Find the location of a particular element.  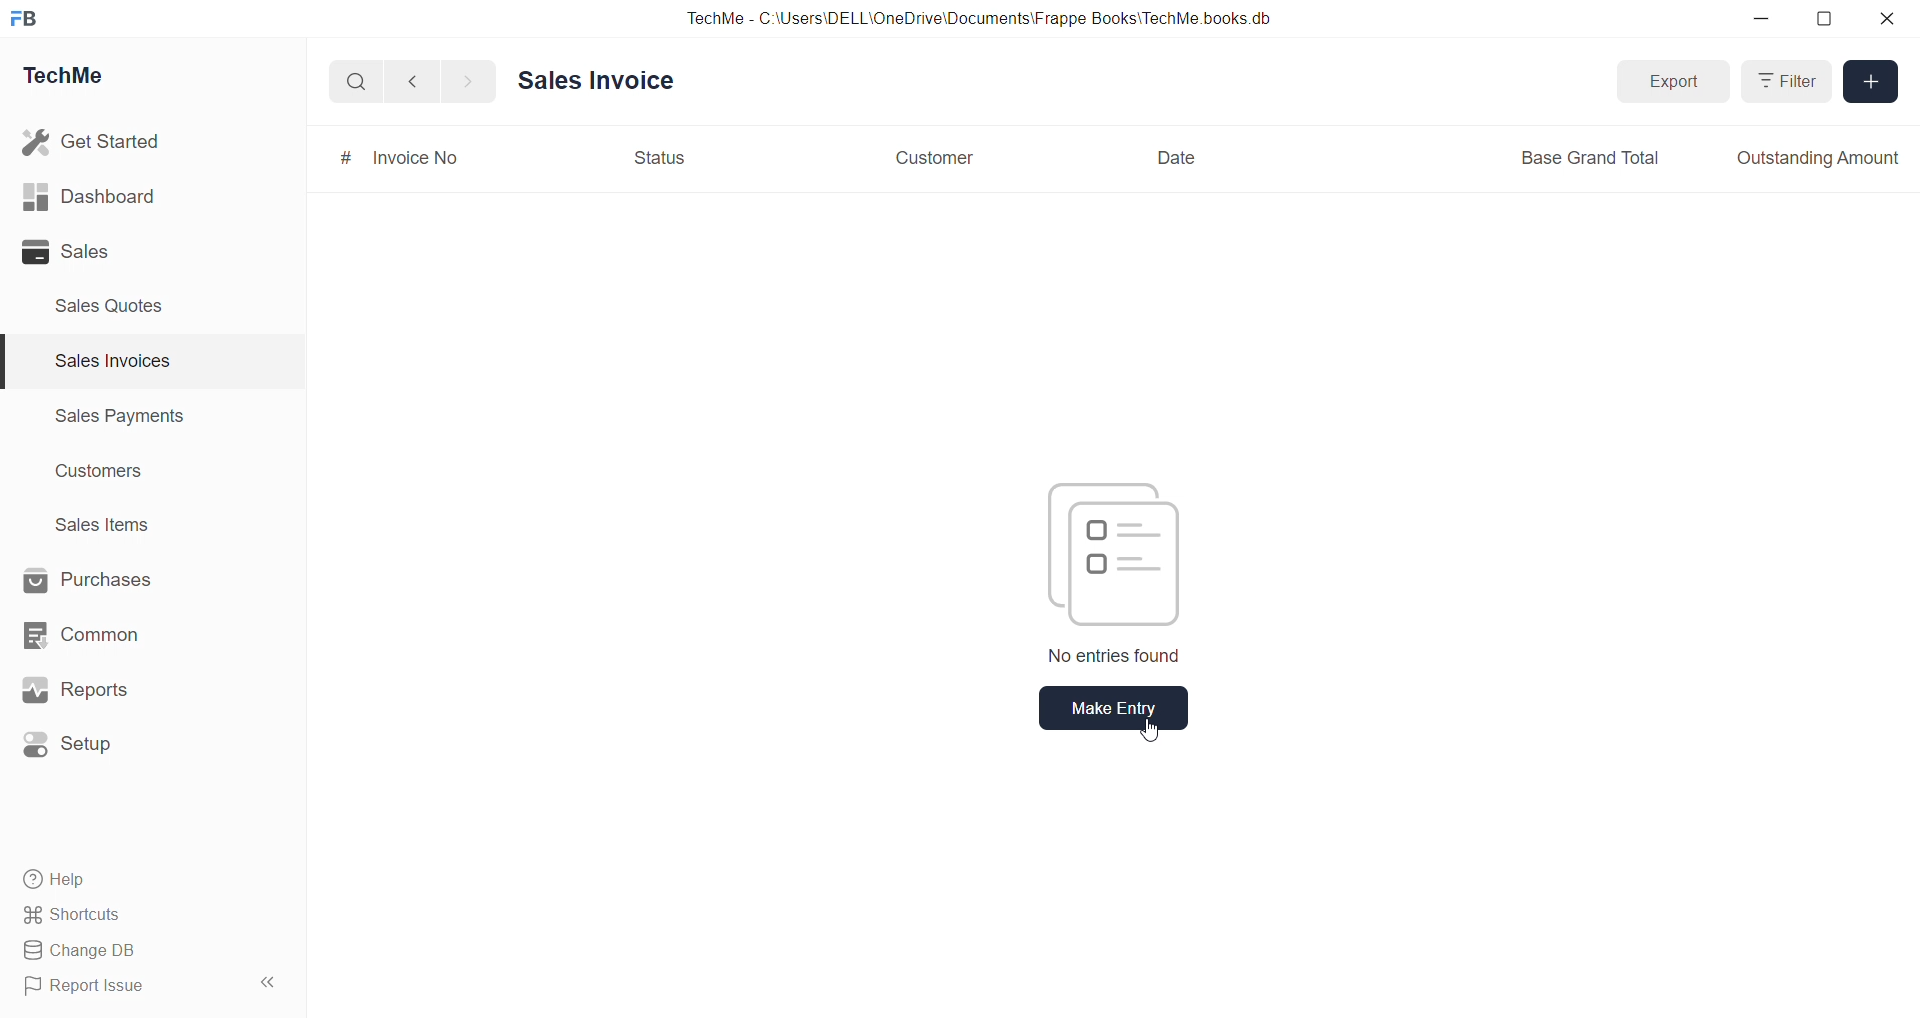

files icon is located at coordinates (1112, 555).